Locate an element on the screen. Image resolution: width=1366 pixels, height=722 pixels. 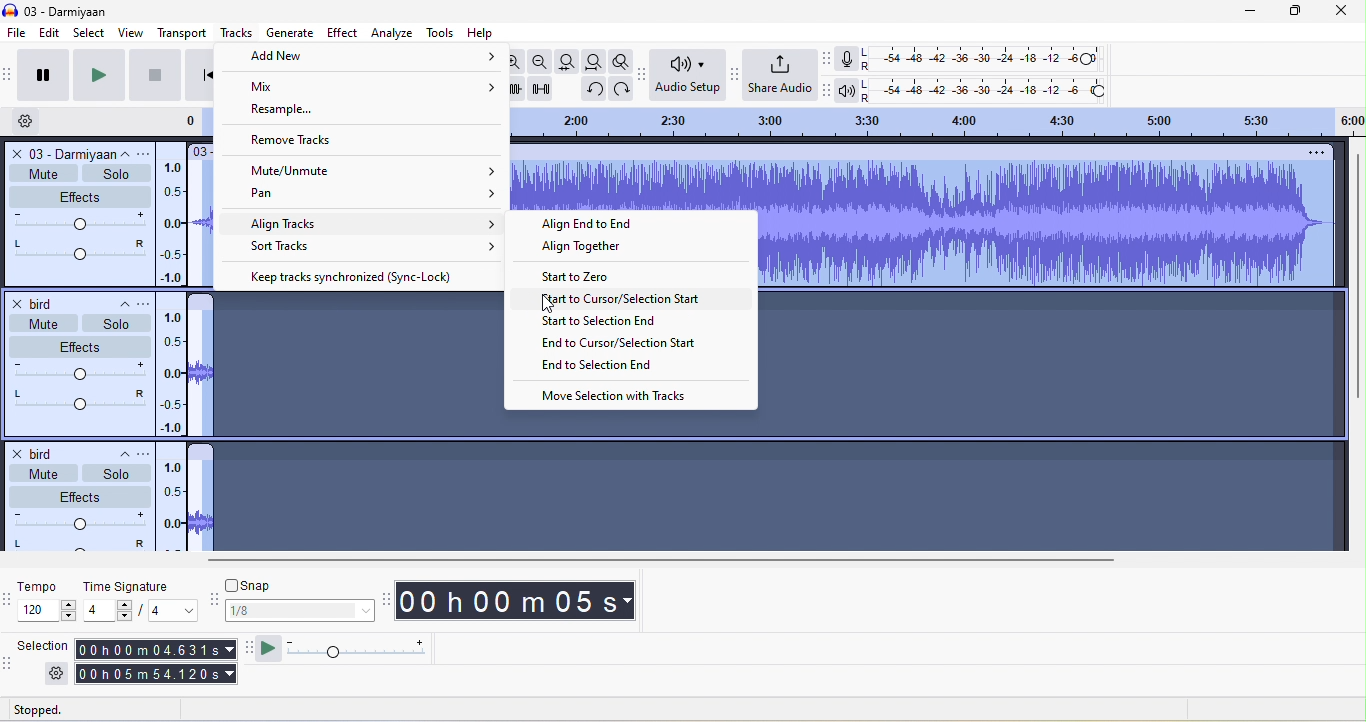
audacity time toolbar is located at coordinates (383, 599).